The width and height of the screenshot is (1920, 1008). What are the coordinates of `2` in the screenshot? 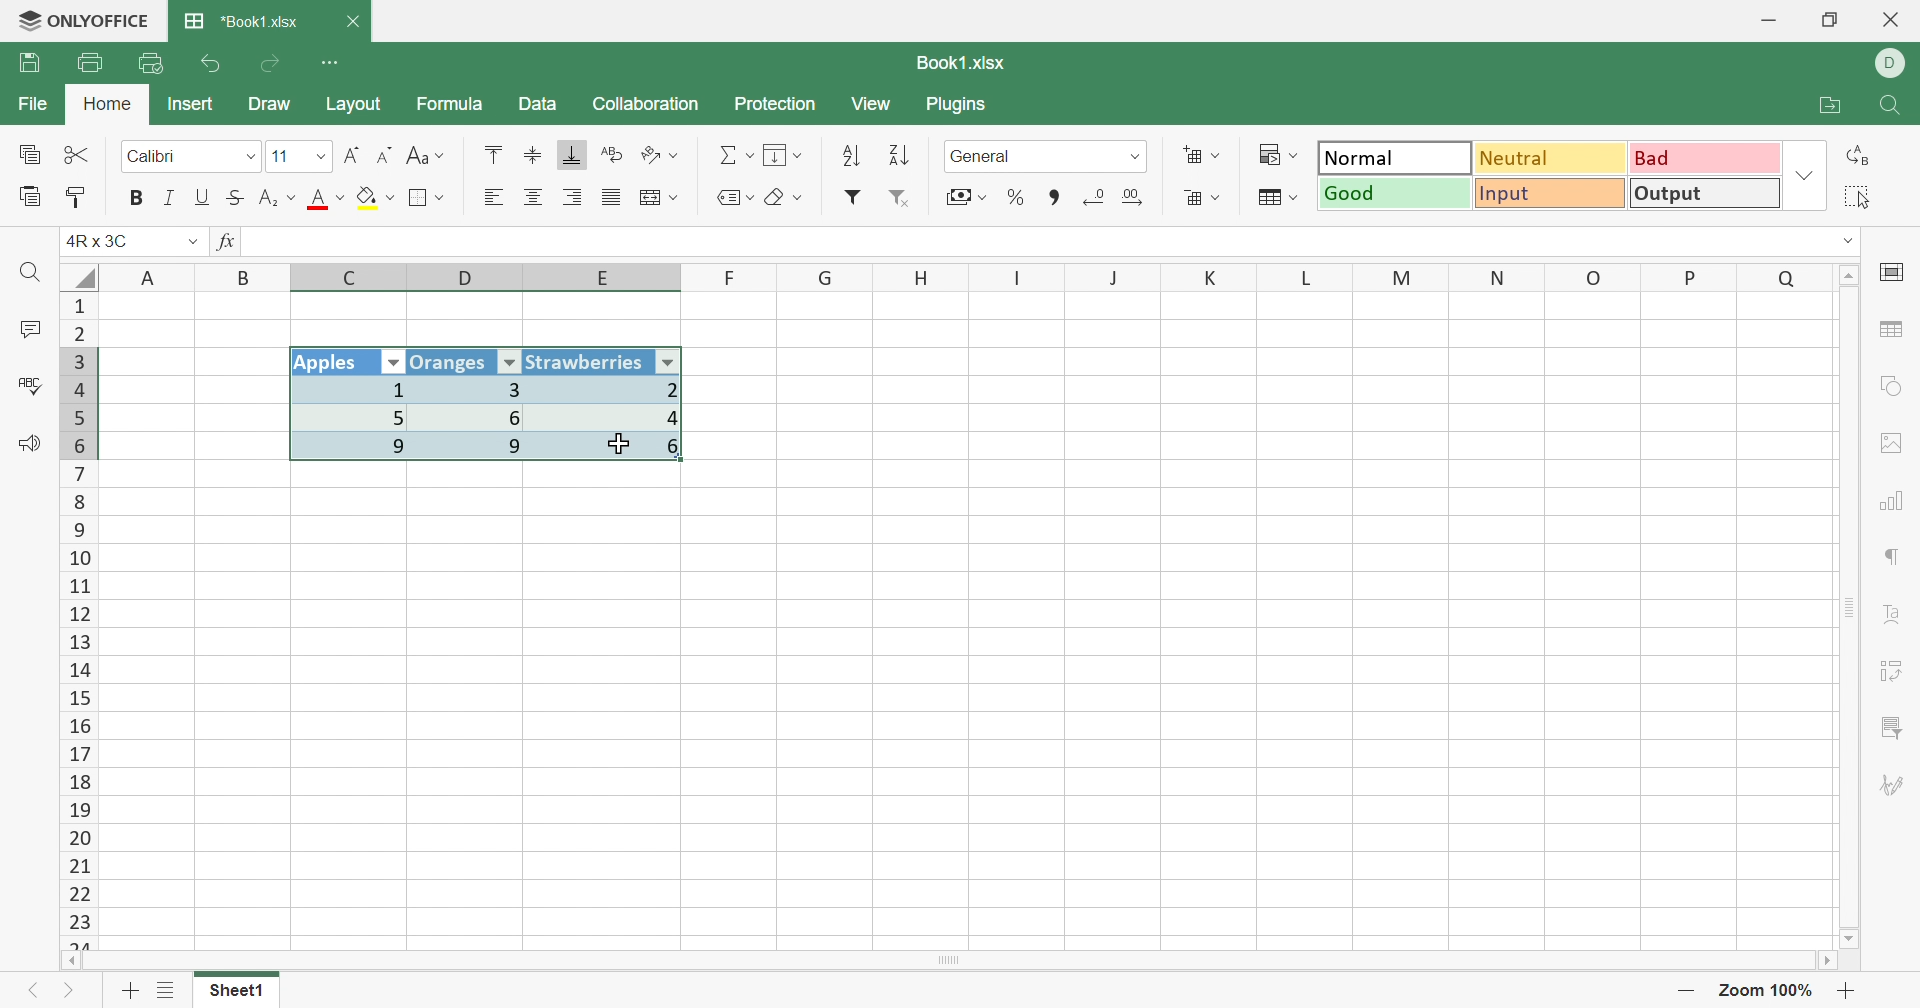 It's located at (614, 389).